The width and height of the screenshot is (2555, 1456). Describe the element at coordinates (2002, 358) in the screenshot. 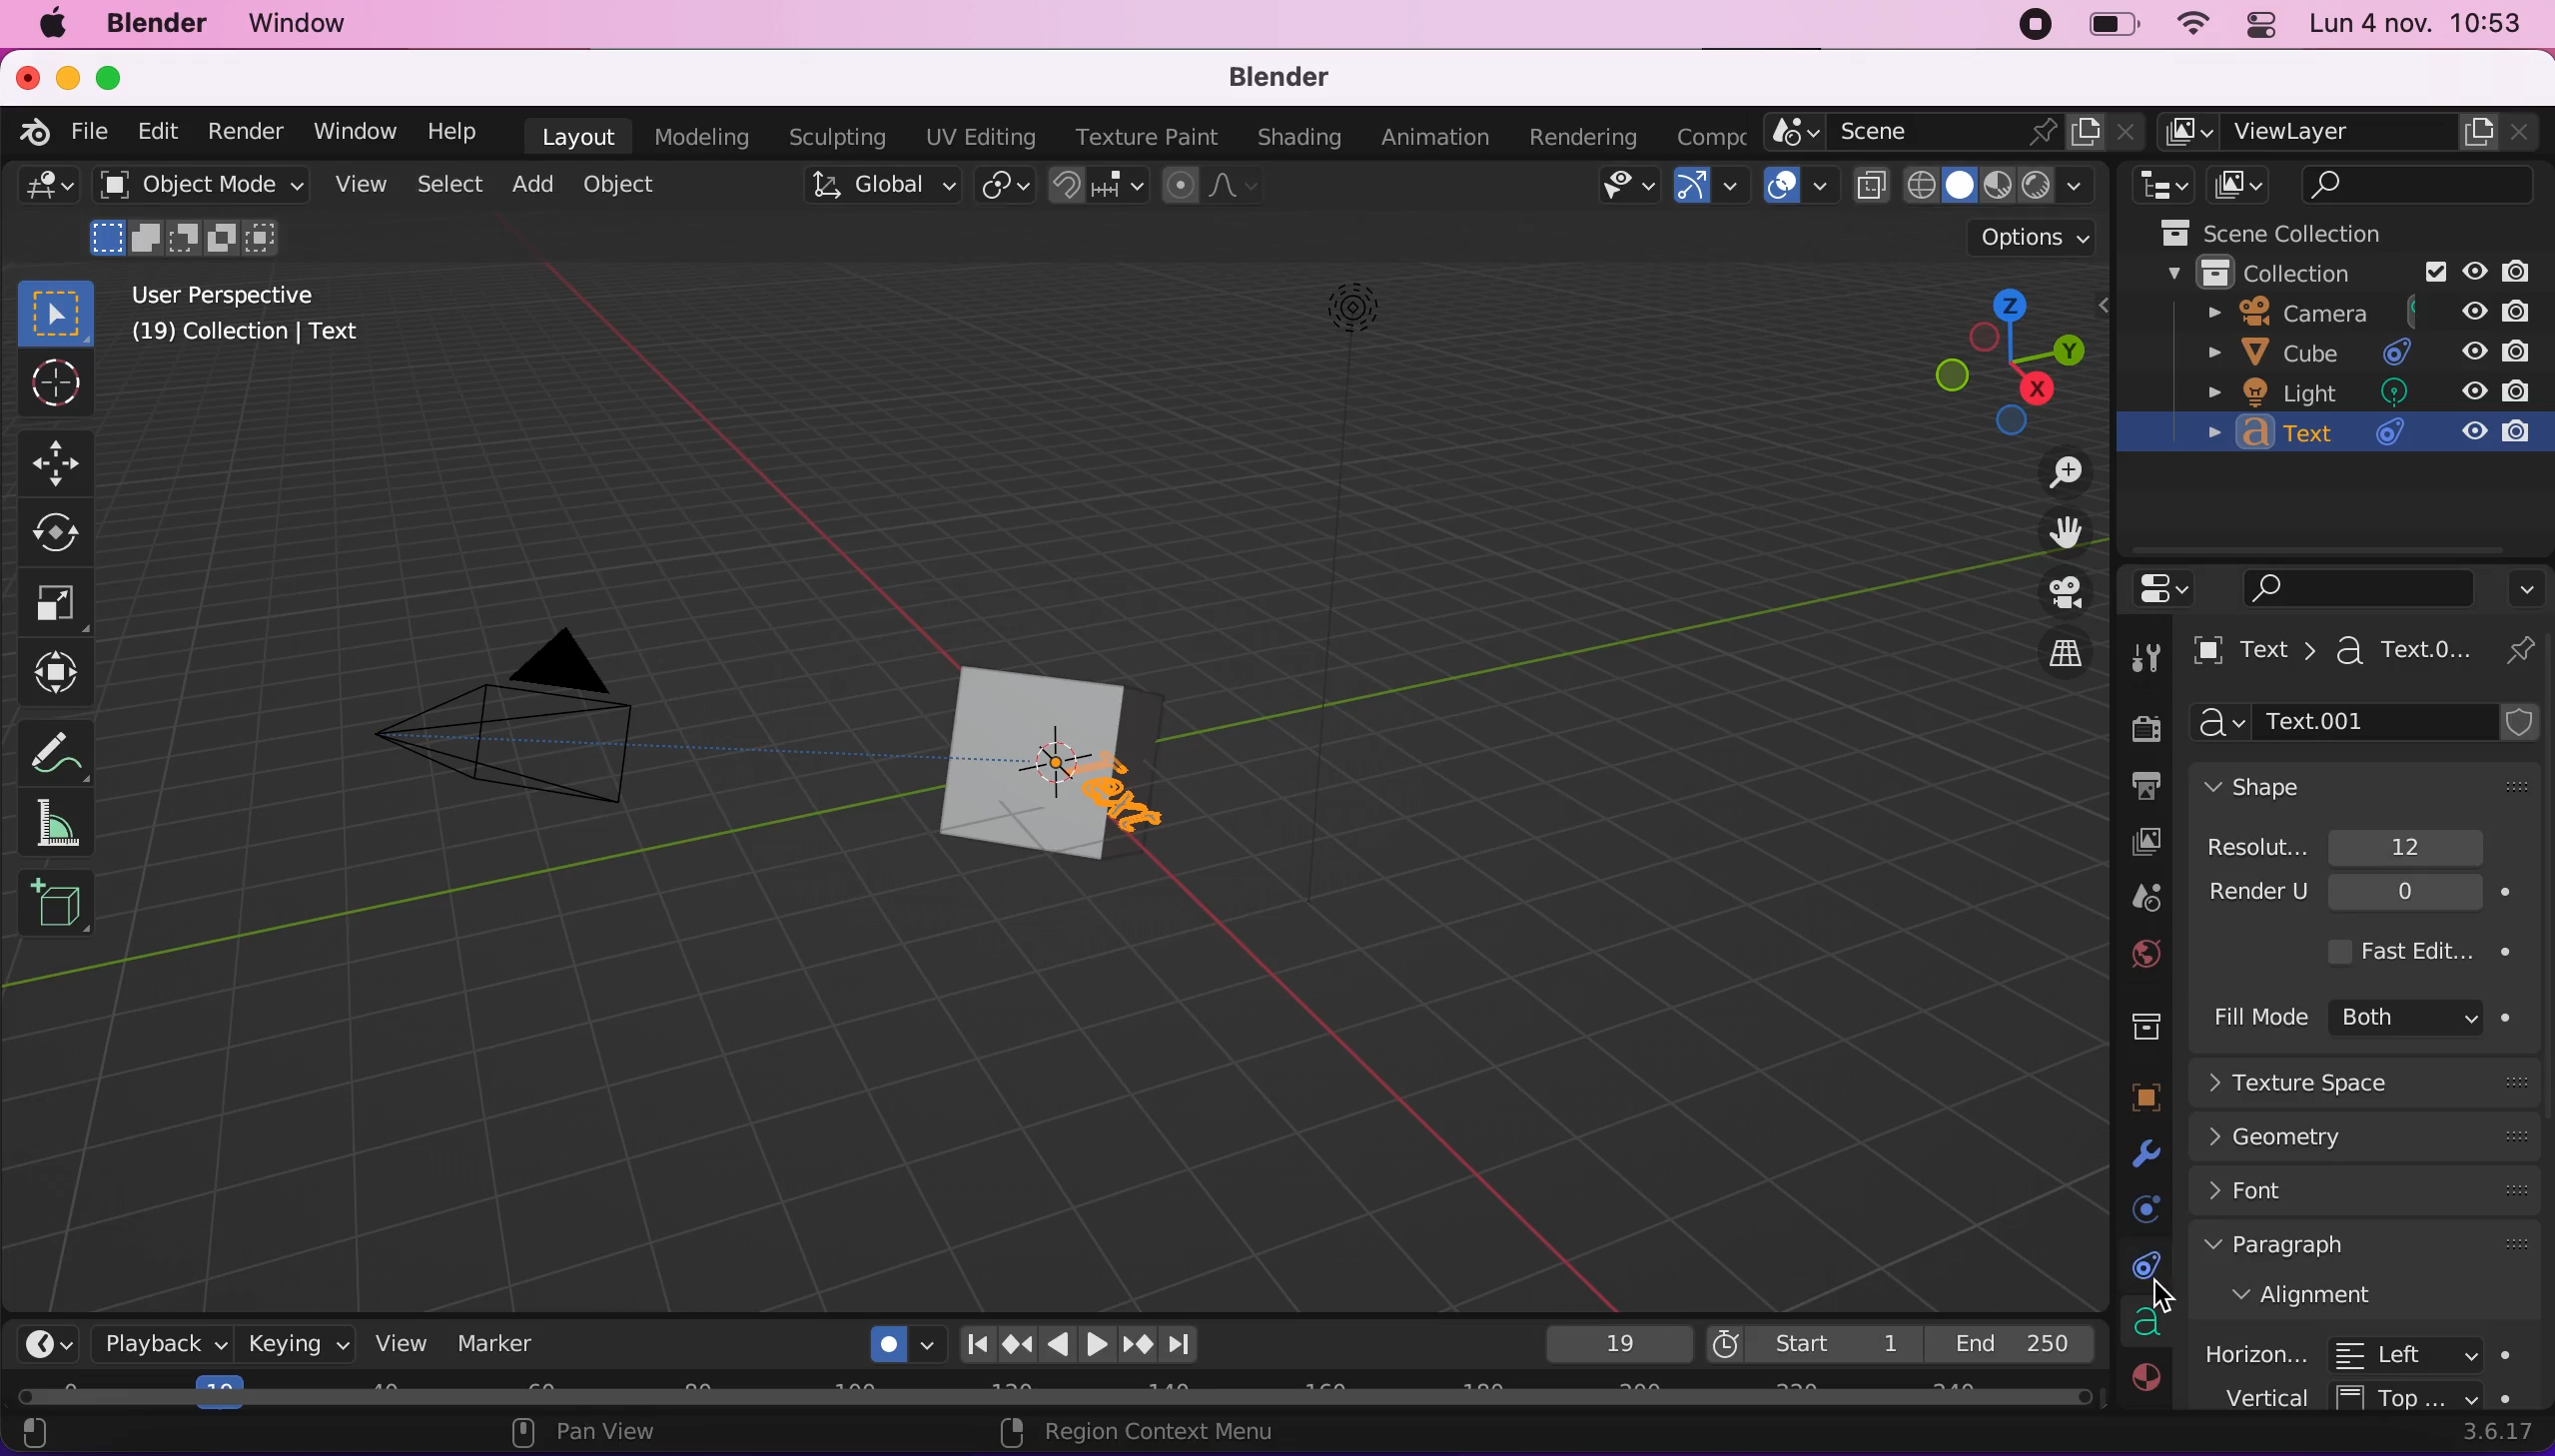

I see `click, shortcut, drag` at that location.